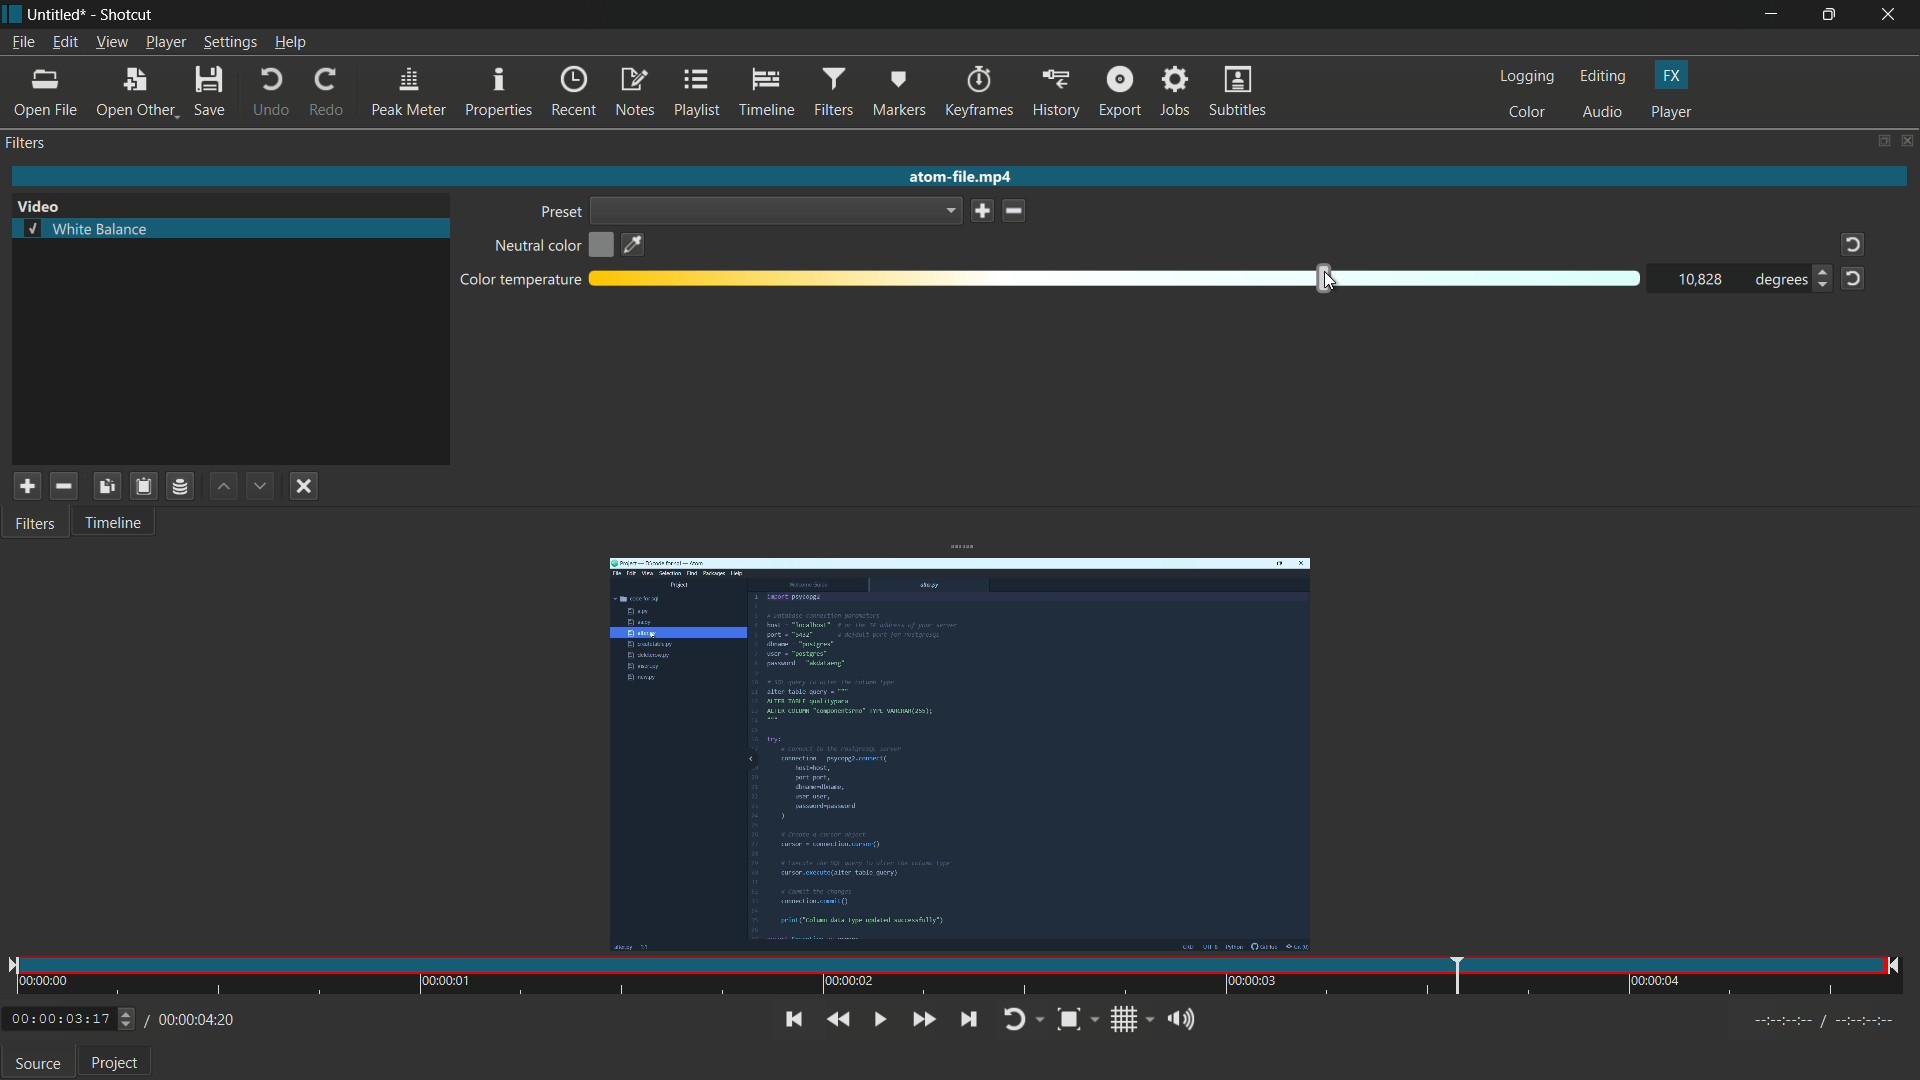 Image resolution: width=1920 pixels, height=1080 pixels. Describe the element at coordinates (87, 228) in the screenshot. I see `white balance filter selected` at that location.